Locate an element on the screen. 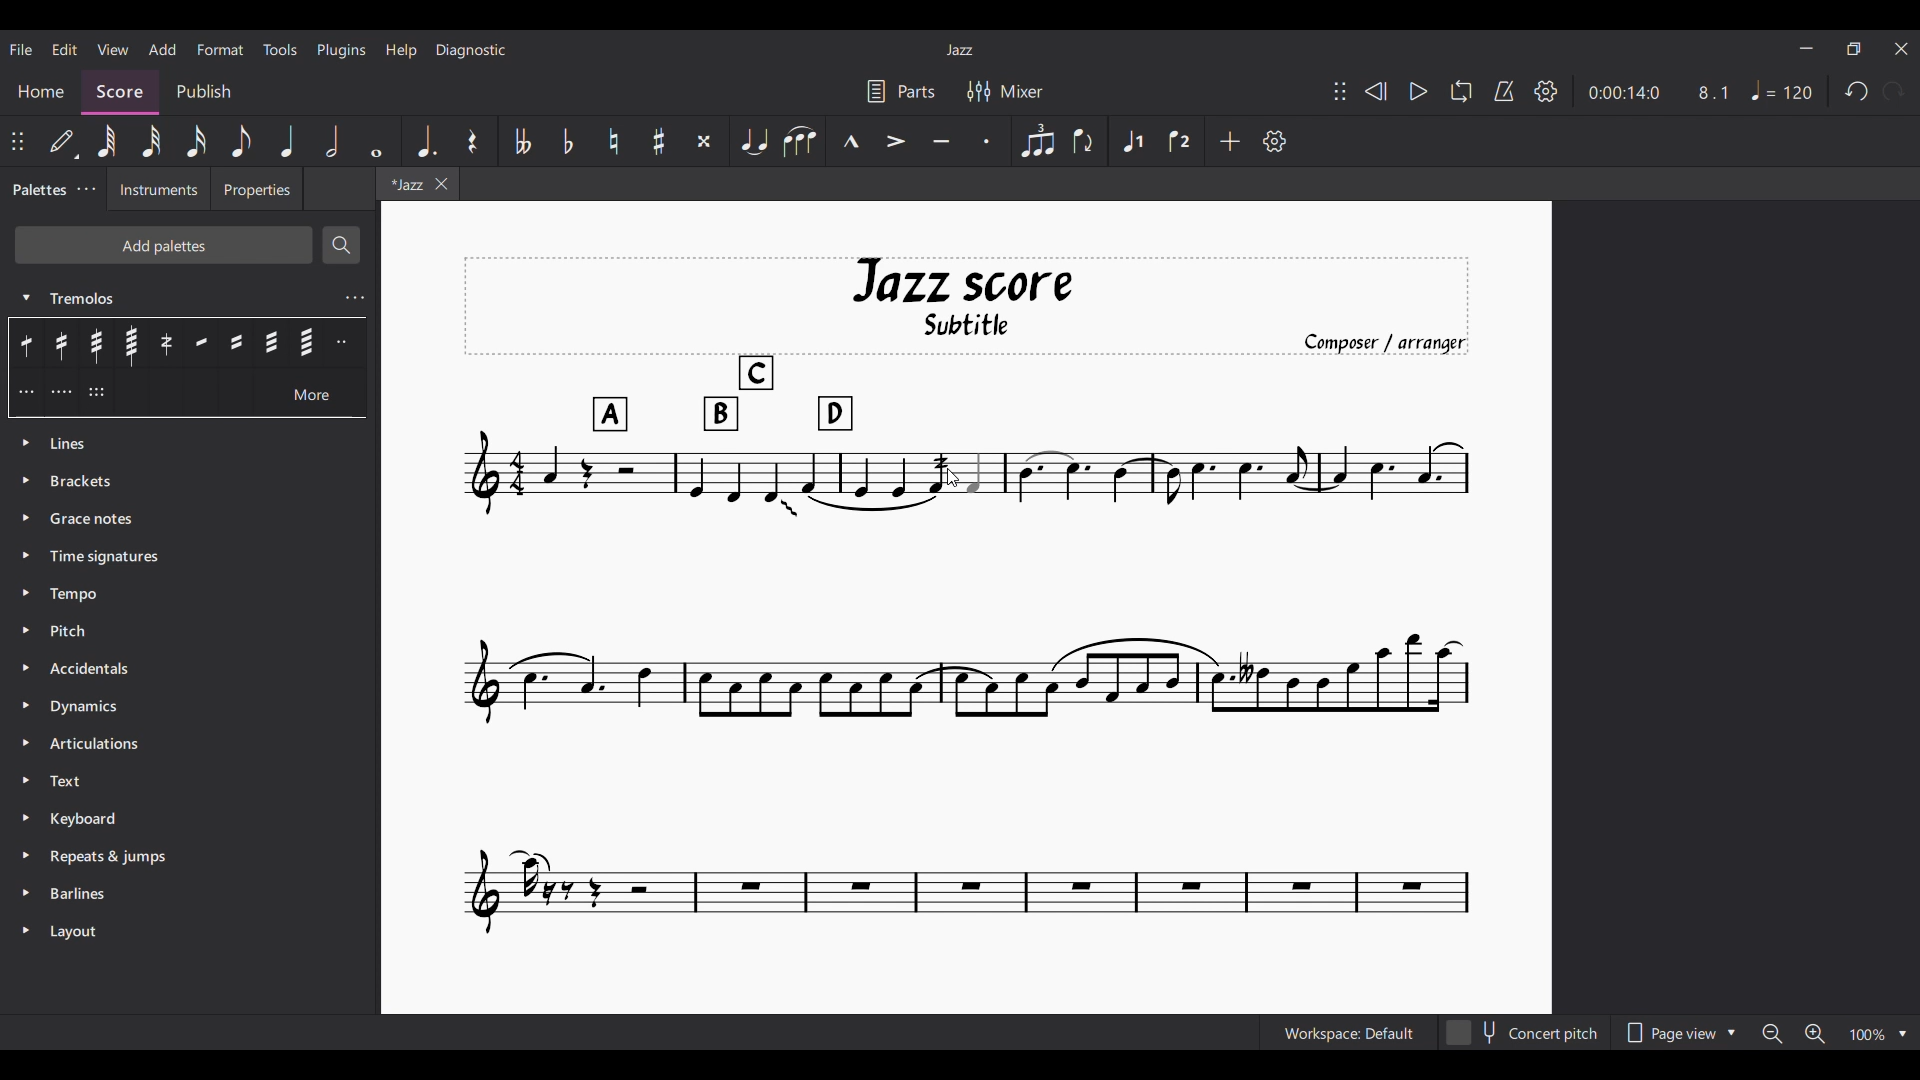 The height and width of the screenshot is (1080, 1920). Tuplet is located at coordinates (1038, 140).